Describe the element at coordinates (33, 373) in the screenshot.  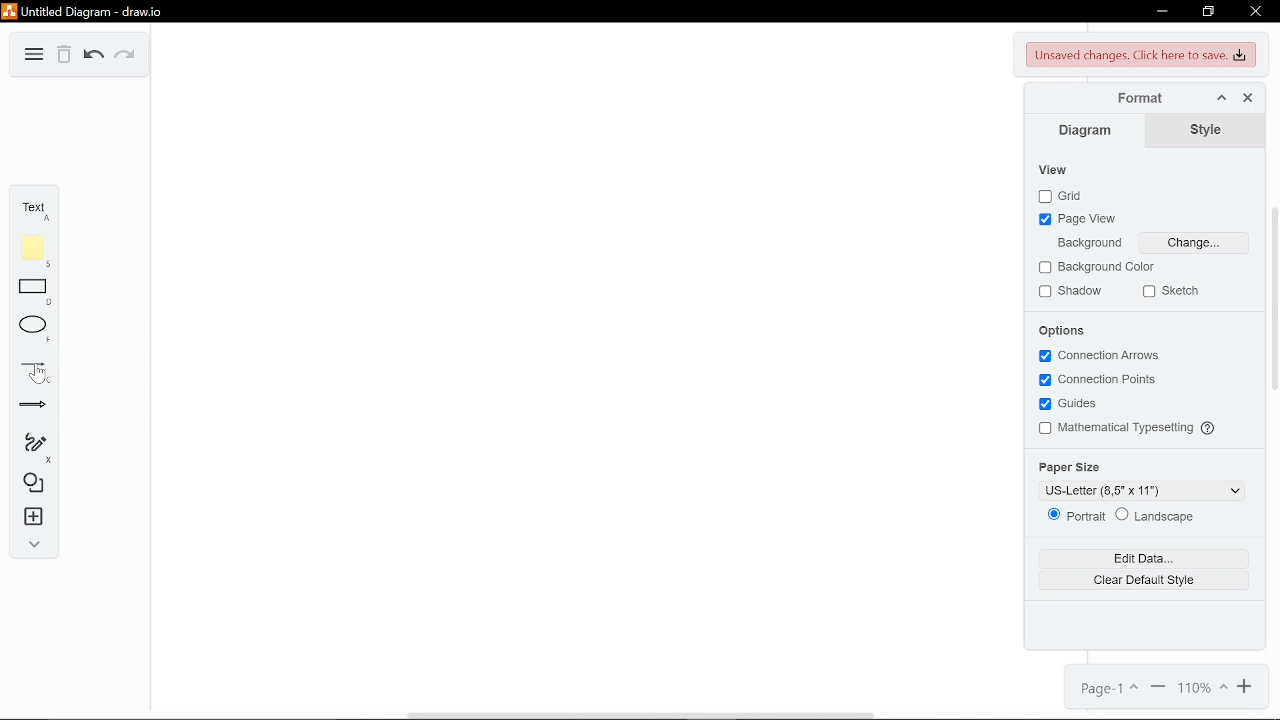
I see `Line` at that location.